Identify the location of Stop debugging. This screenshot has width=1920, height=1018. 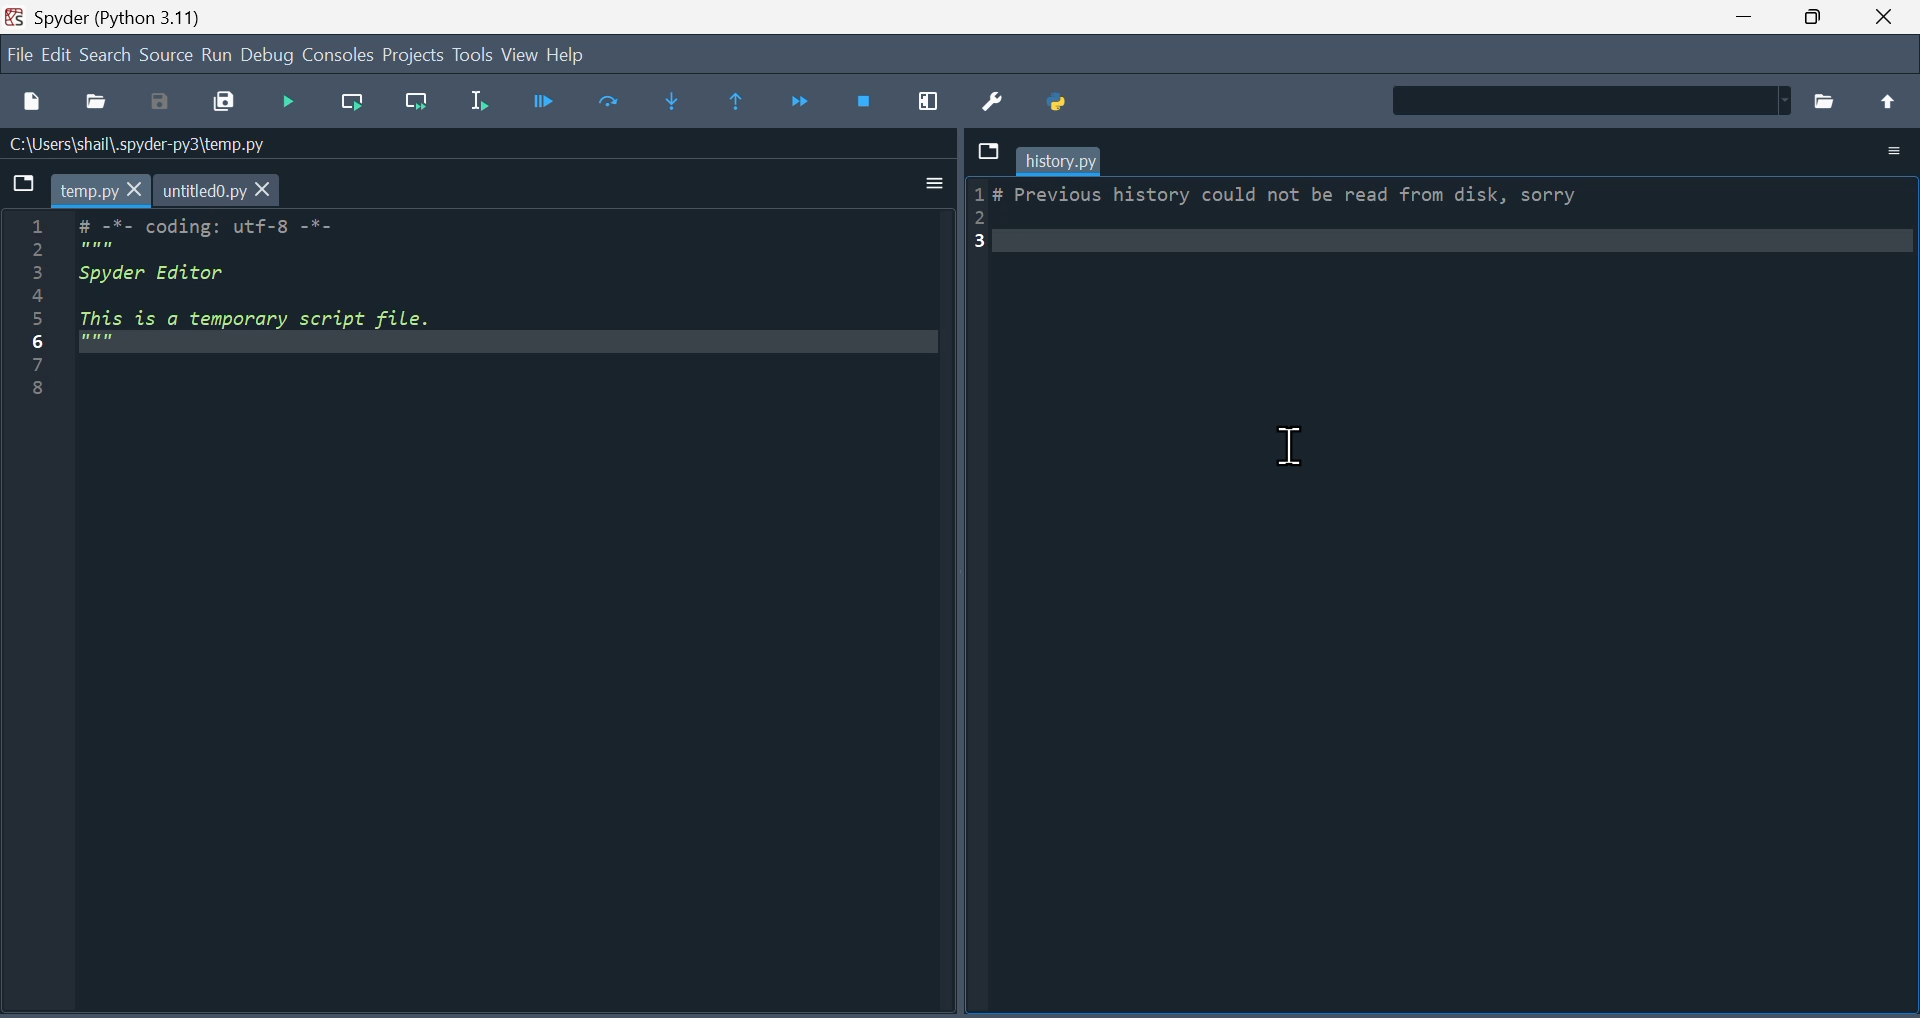
(871, 97).